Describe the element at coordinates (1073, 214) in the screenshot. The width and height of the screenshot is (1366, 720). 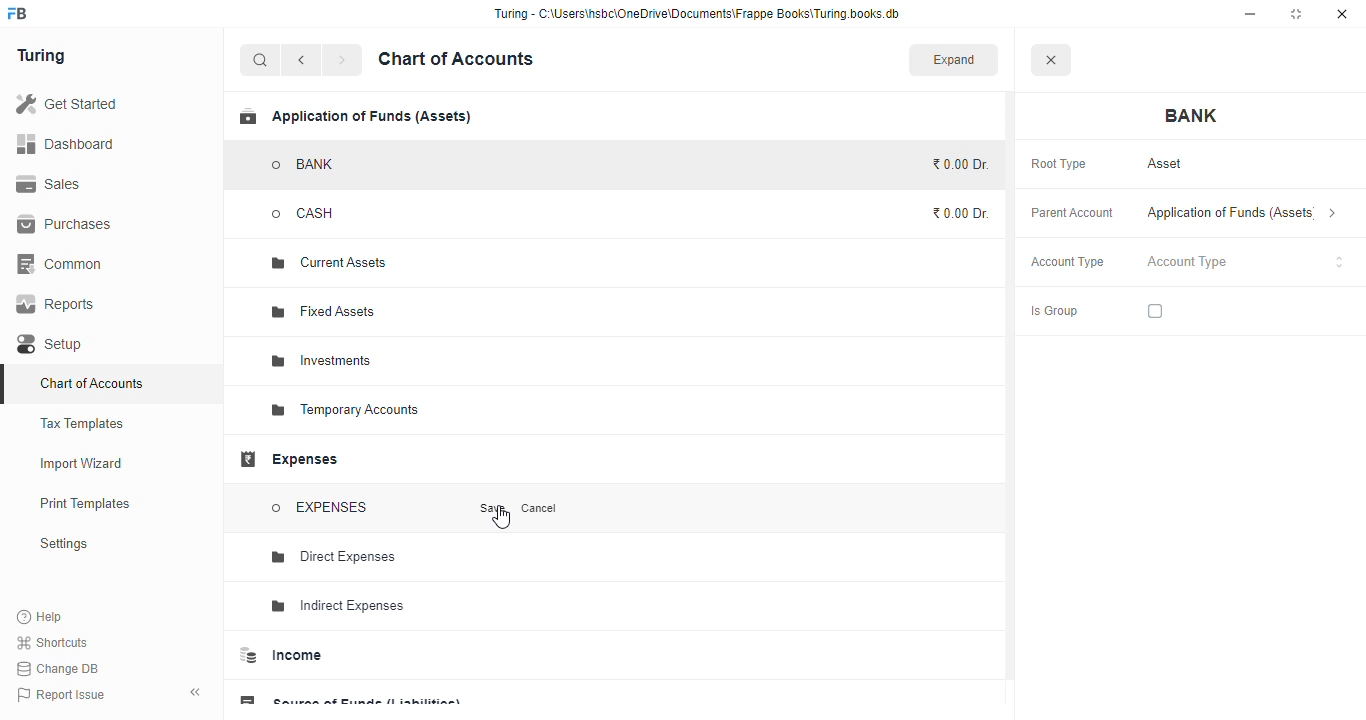
I see `parent account` at that location.